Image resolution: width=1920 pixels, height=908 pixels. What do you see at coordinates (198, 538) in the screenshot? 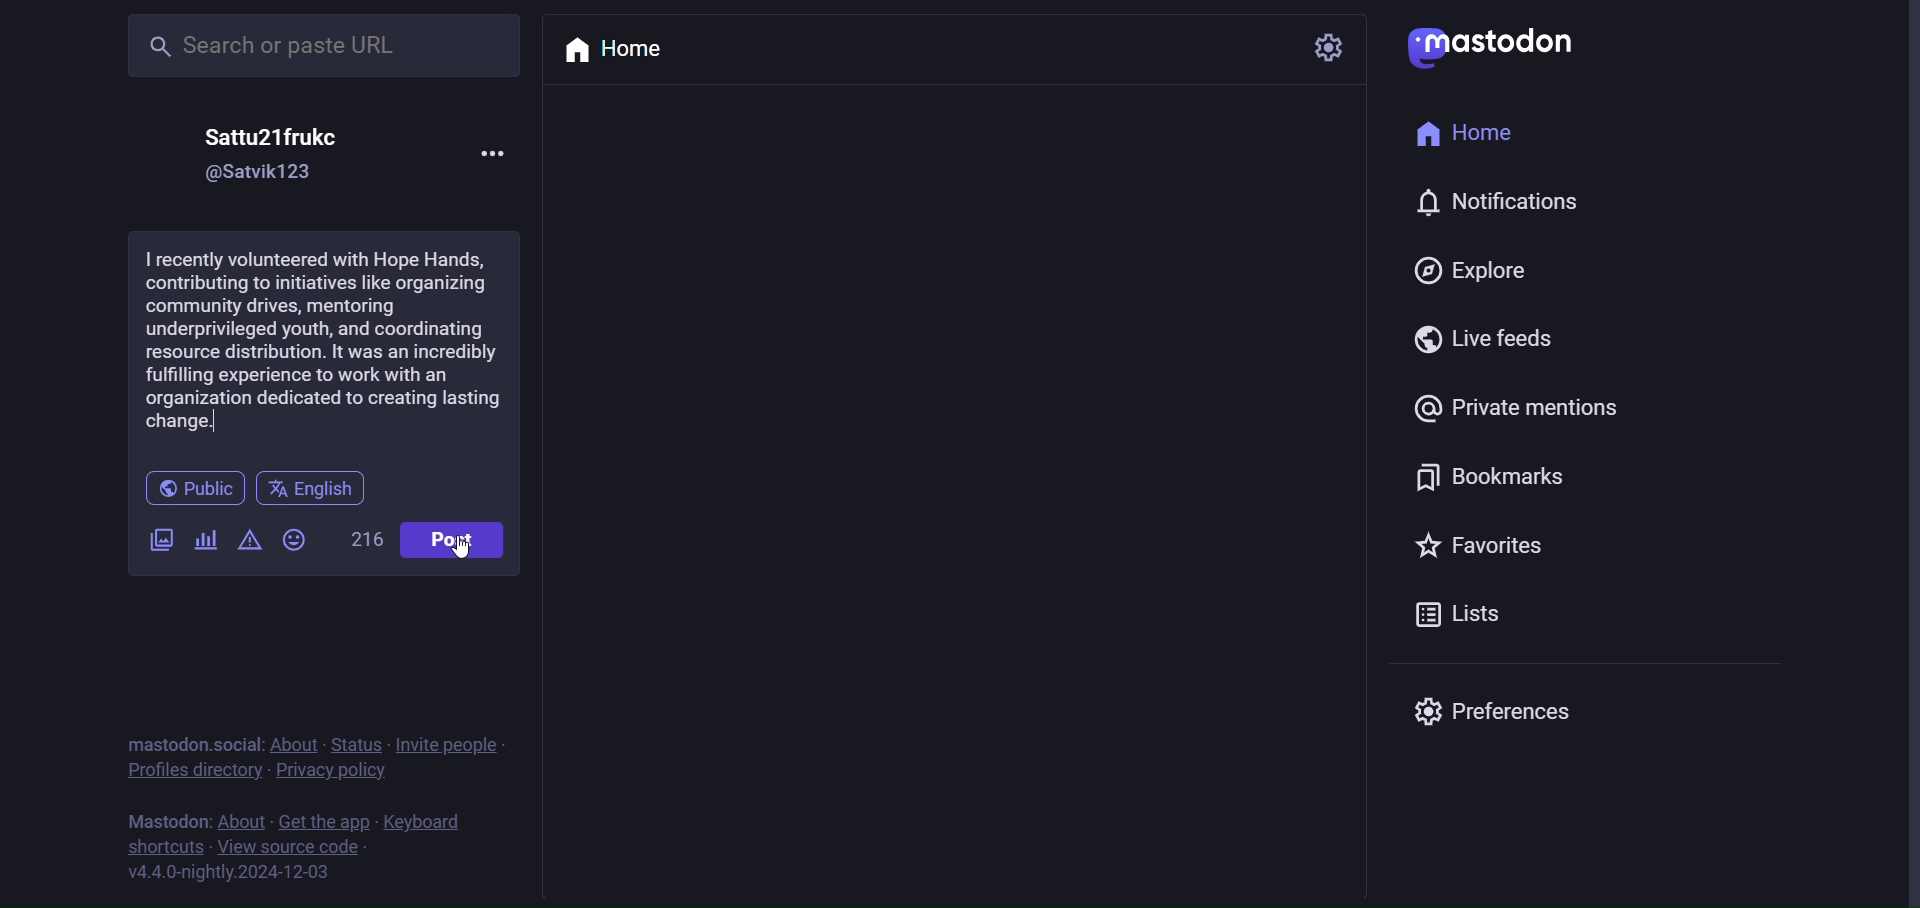
I see `poll` at bounding box center [198, 538].